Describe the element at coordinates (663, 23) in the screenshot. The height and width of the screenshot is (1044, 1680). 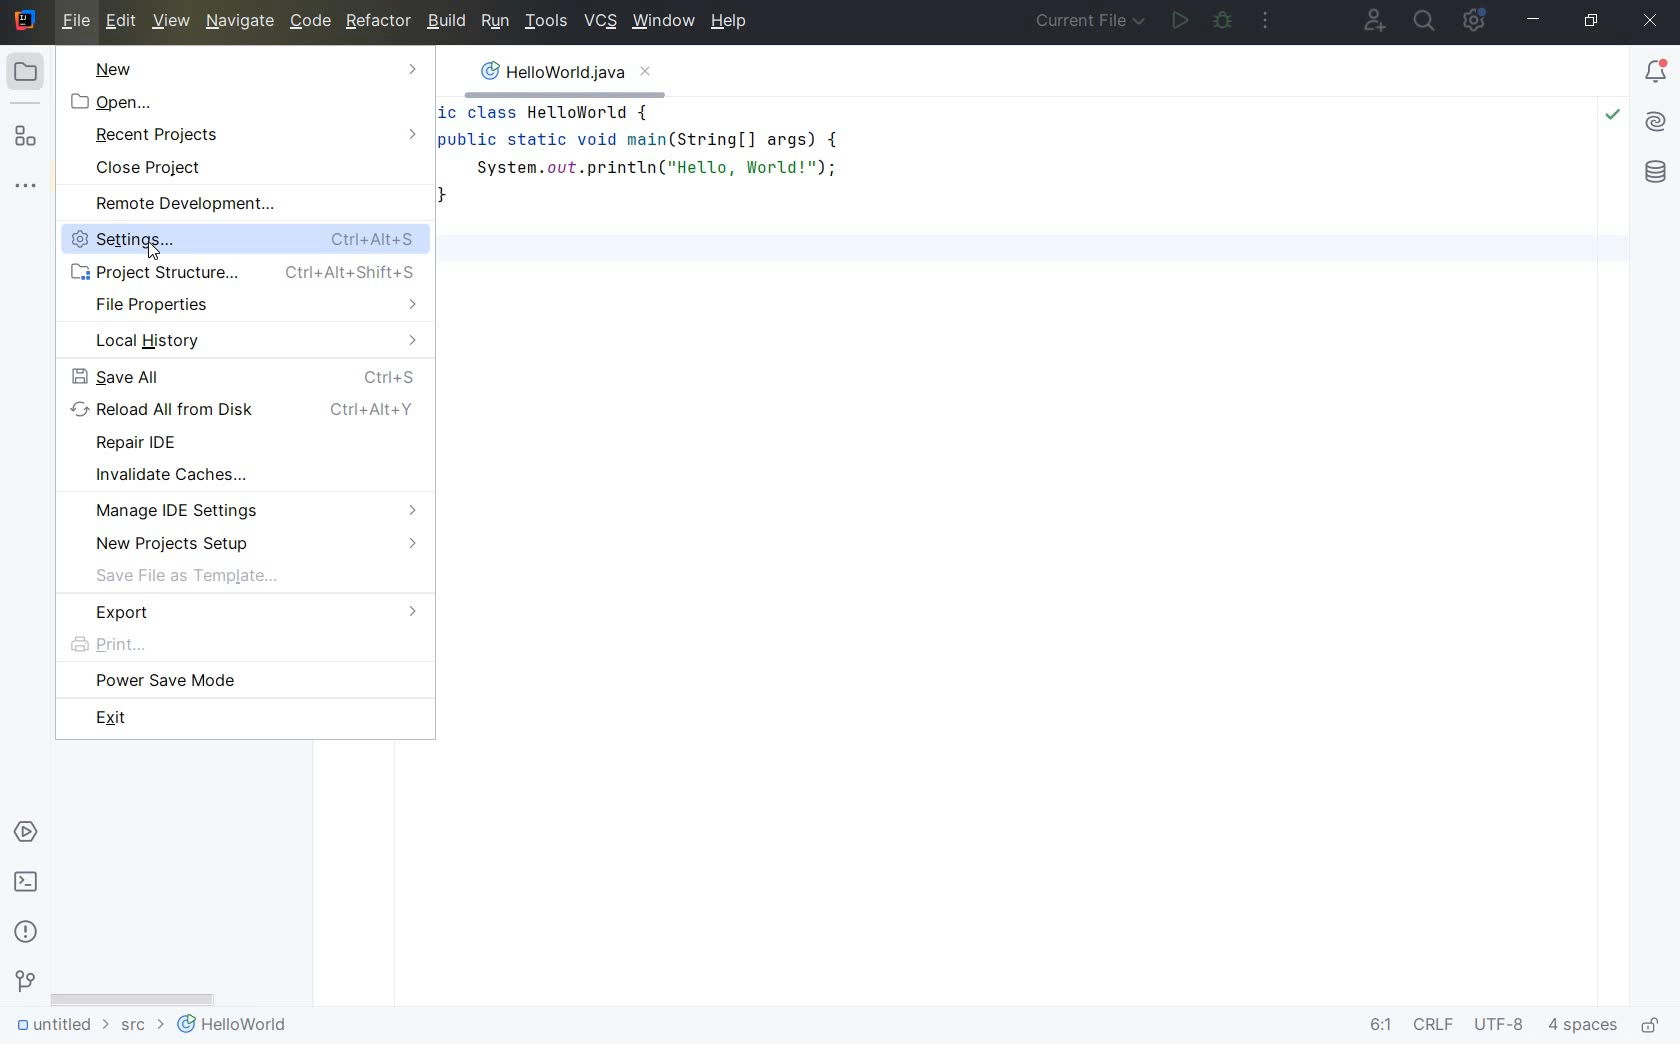
I see `window` at that location.